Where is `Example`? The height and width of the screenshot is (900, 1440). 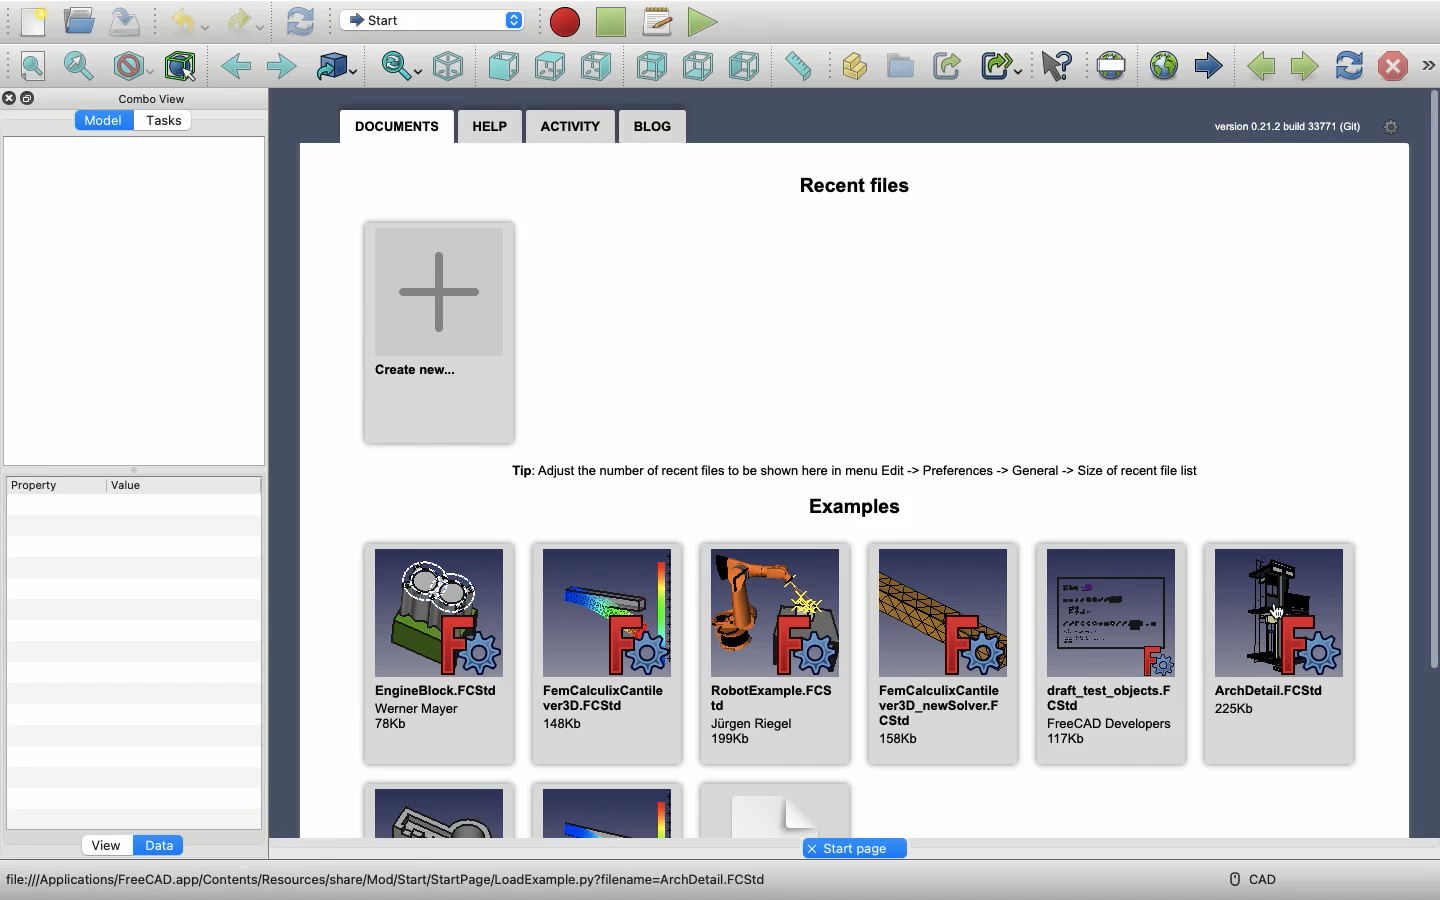 Example is located at coordinates (605, 810).